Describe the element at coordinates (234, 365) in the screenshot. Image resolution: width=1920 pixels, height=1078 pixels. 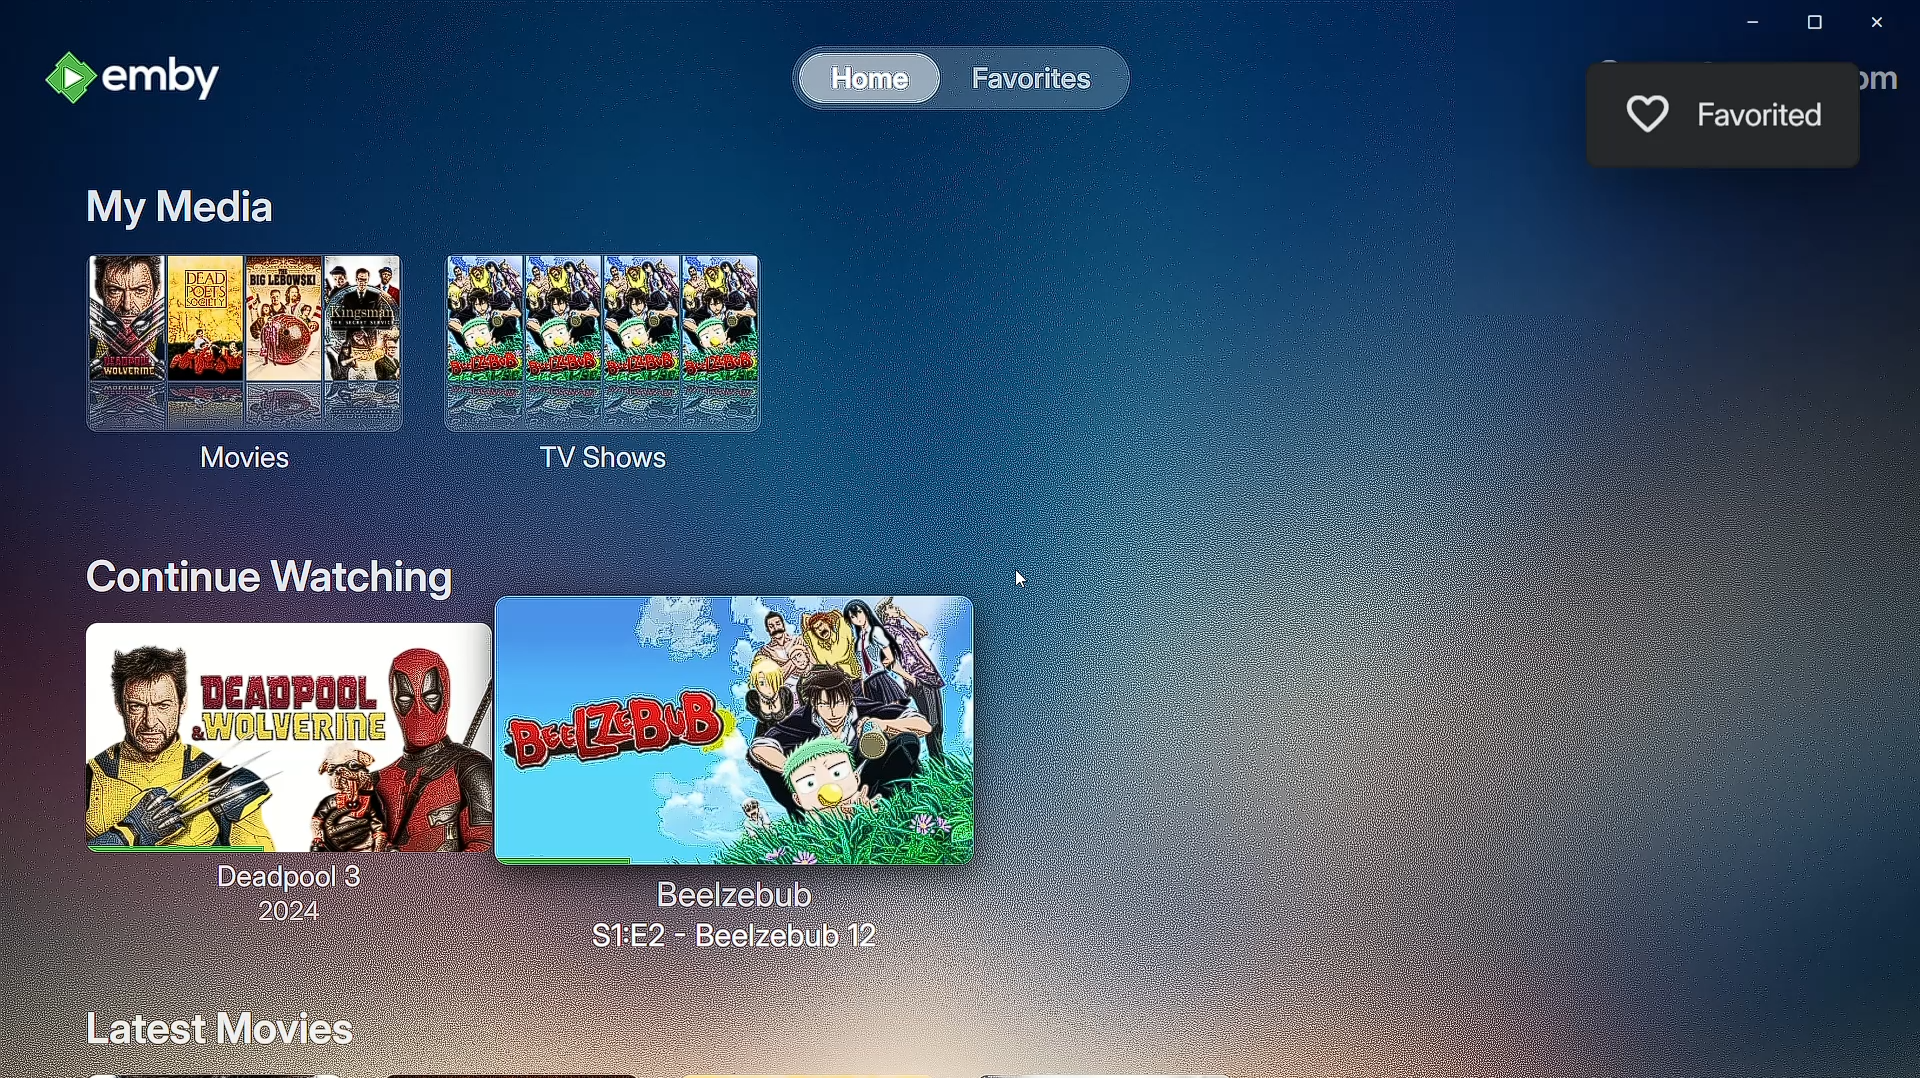
I see `Movies` at that location.